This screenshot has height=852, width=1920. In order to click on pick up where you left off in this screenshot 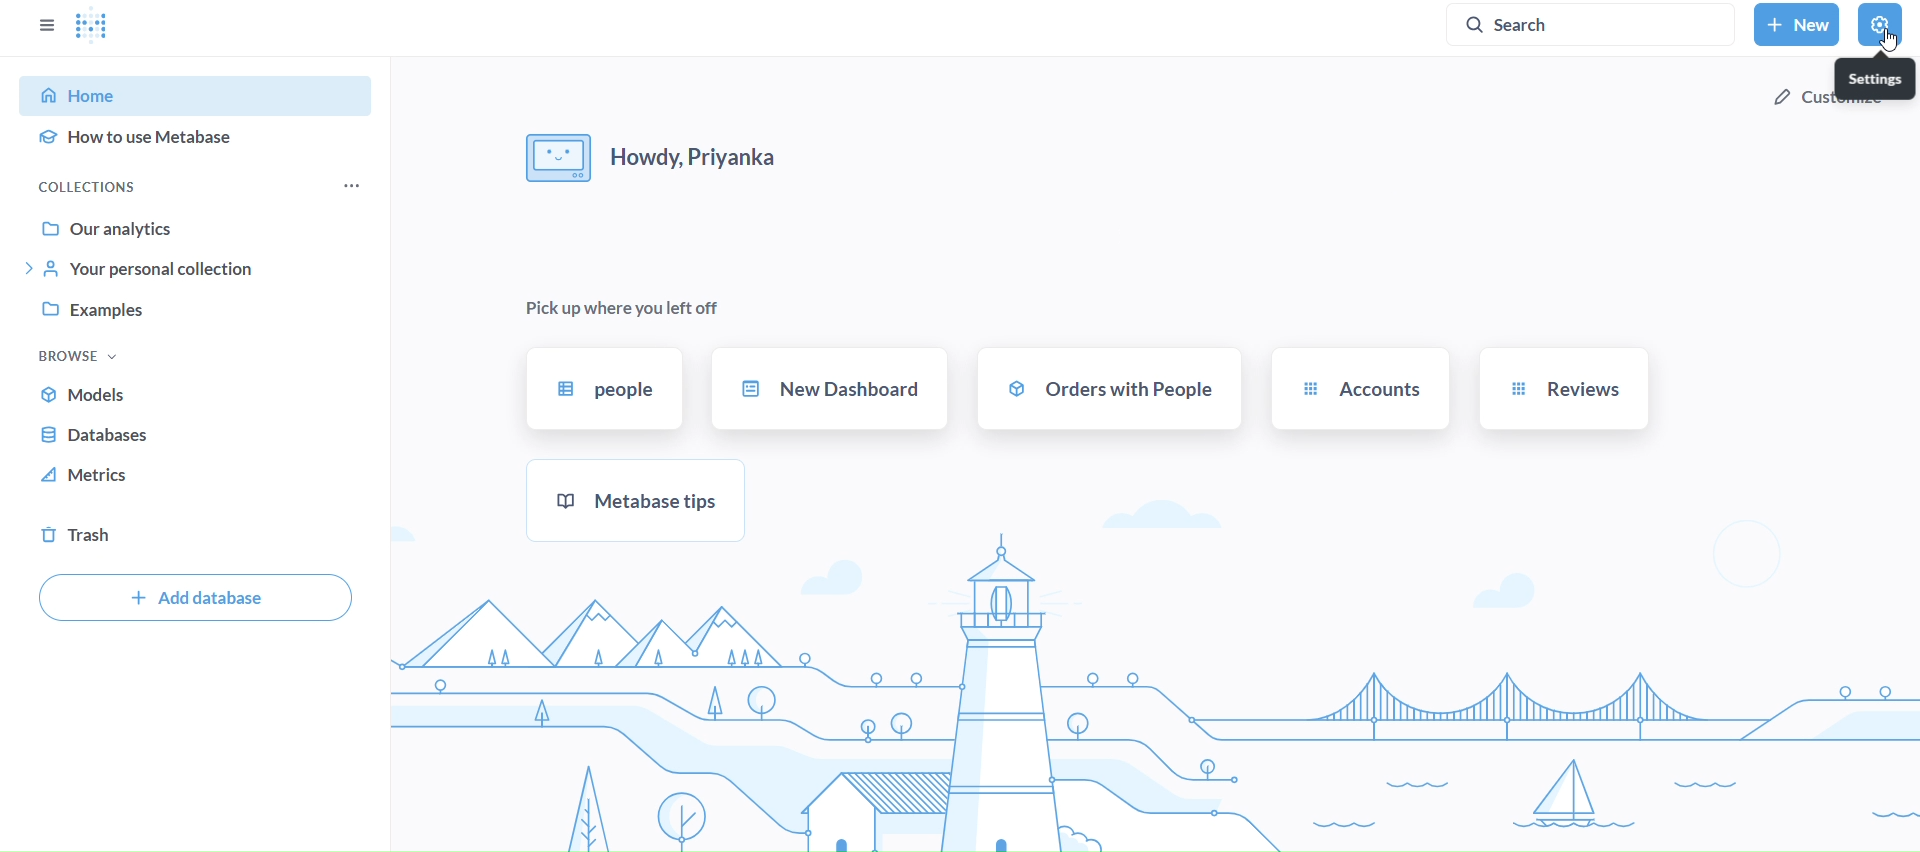, I will do `click(622, 308)`.